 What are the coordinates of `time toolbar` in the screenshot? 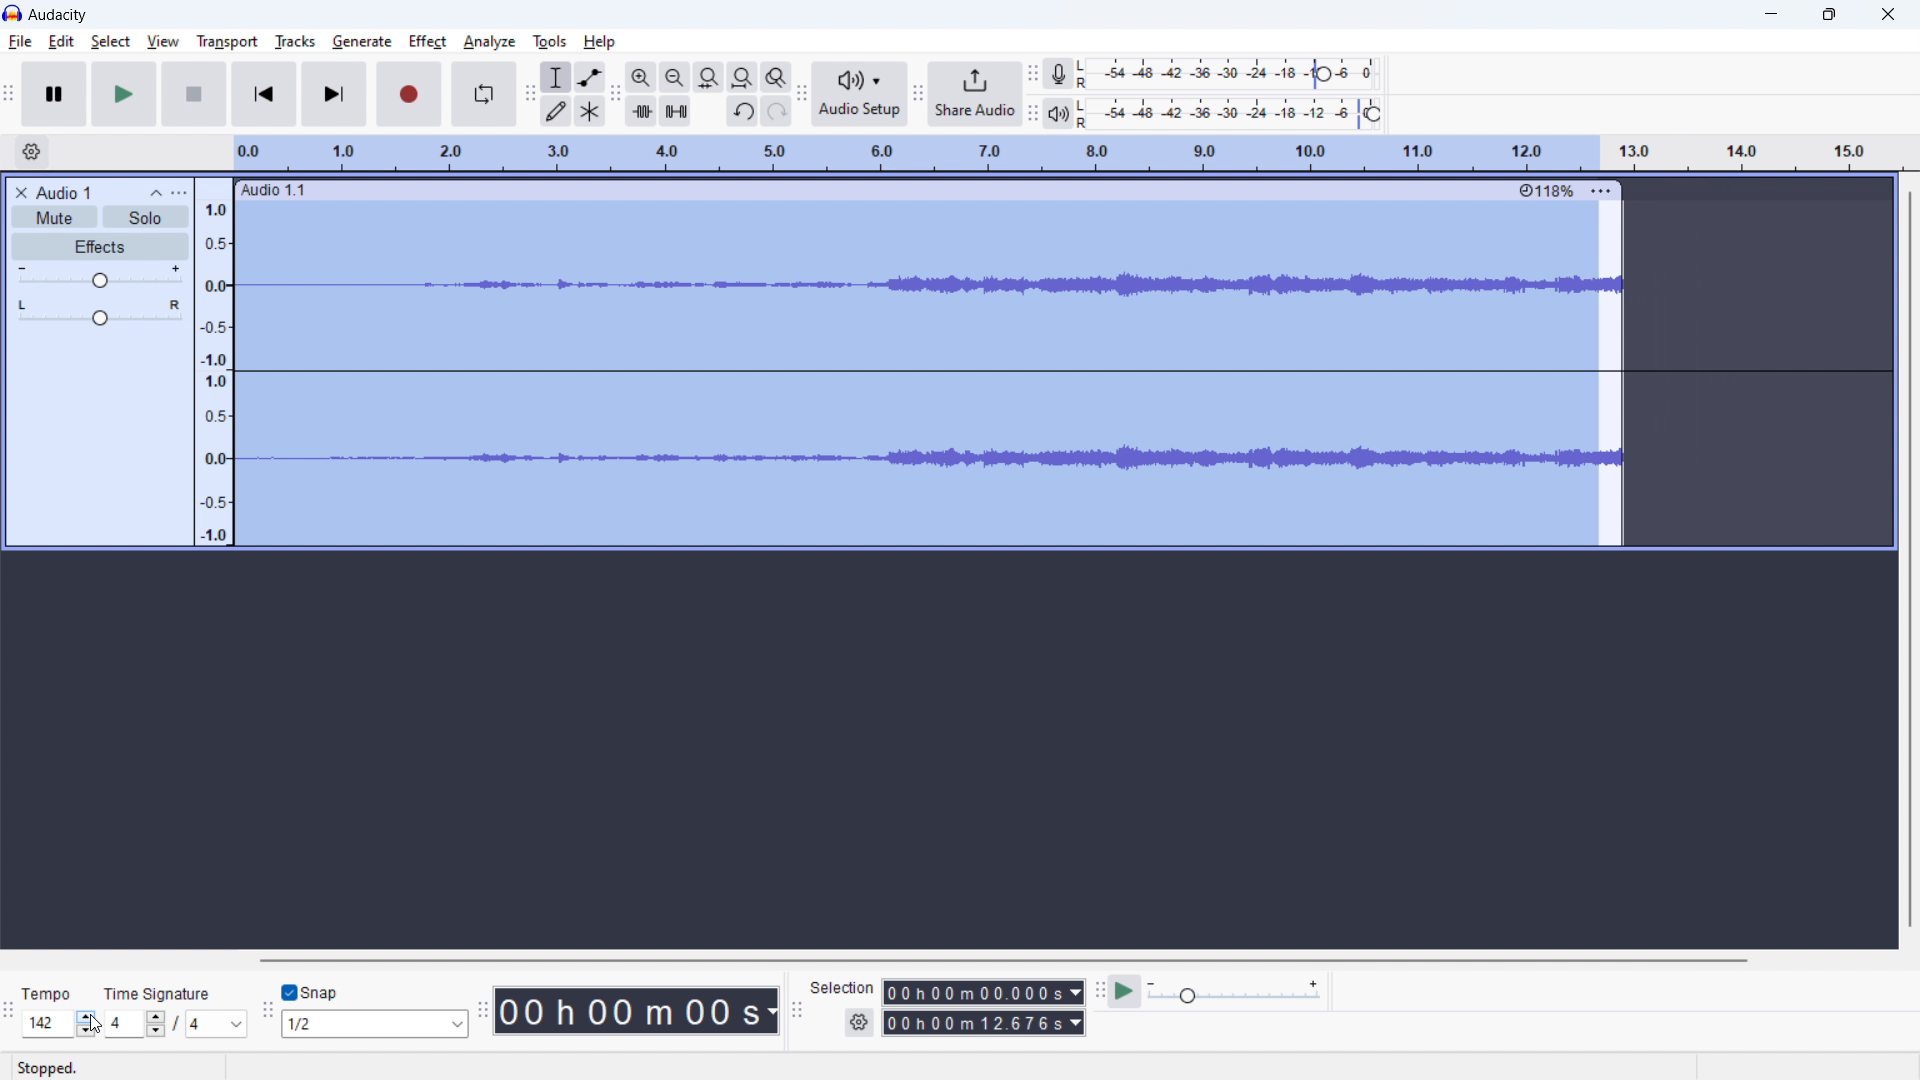 It's located at (486, 1011).